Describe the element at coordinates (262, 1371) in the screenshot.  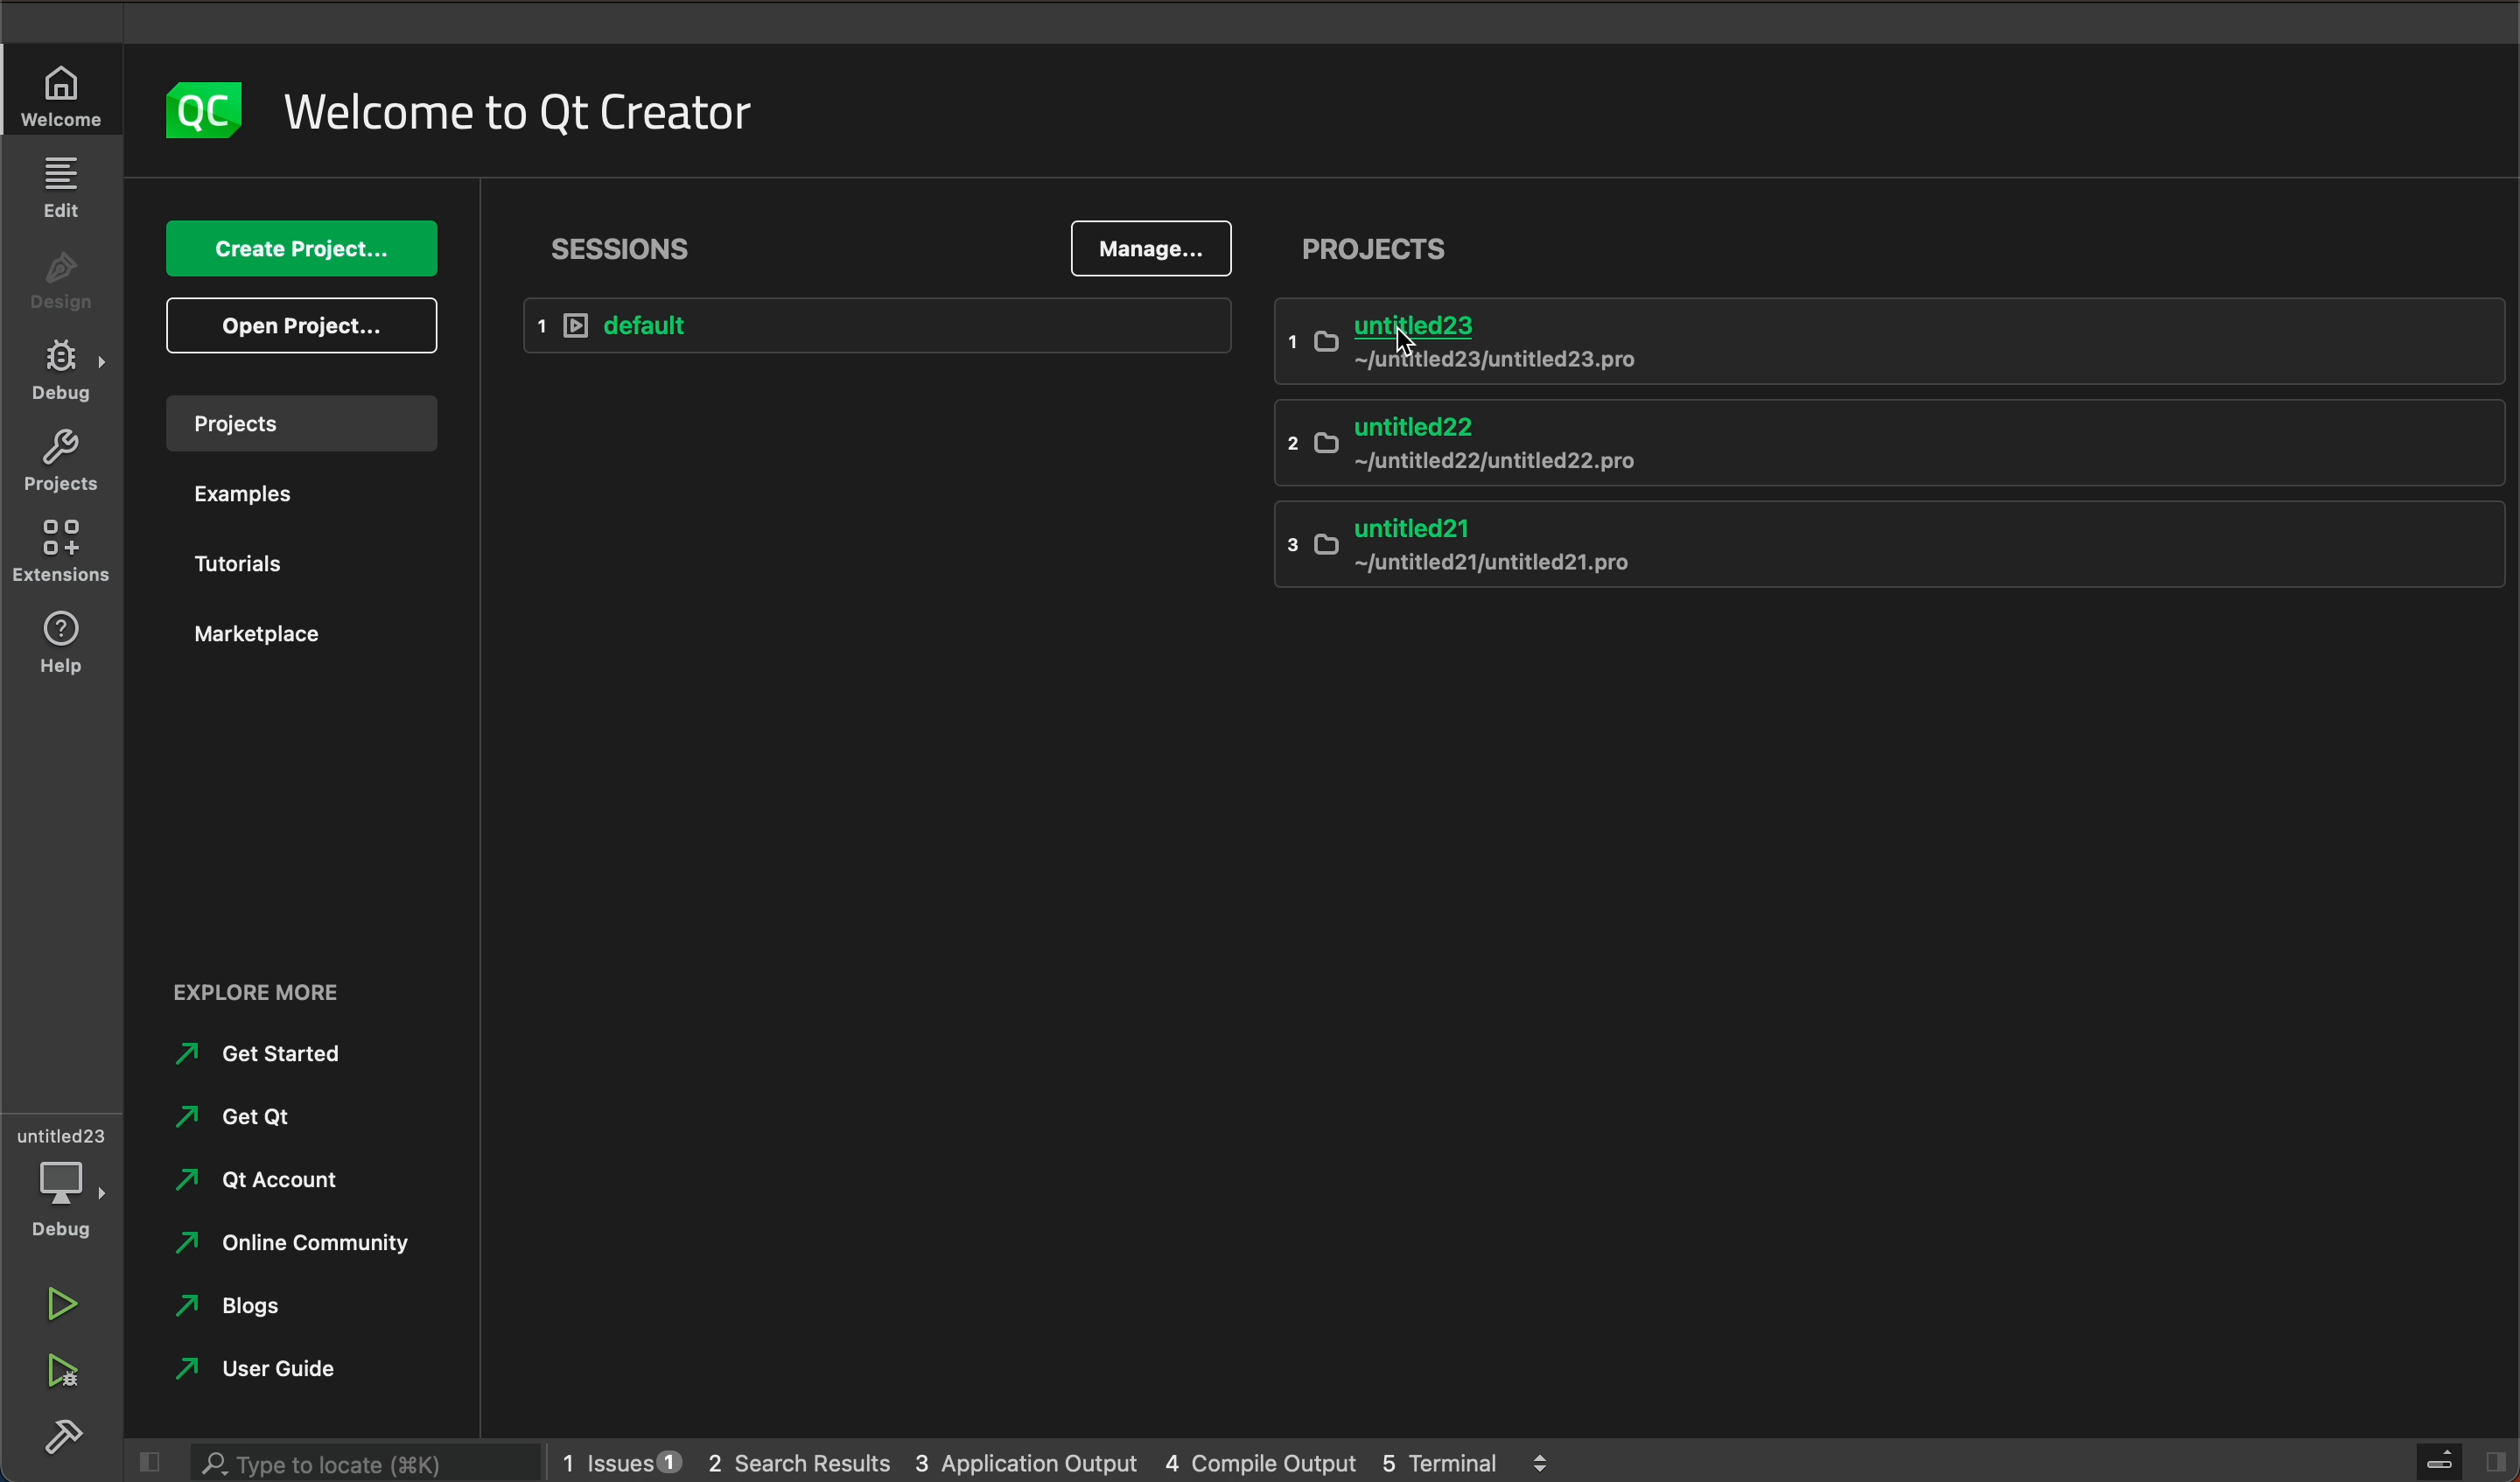
I see `user guide` at that location.